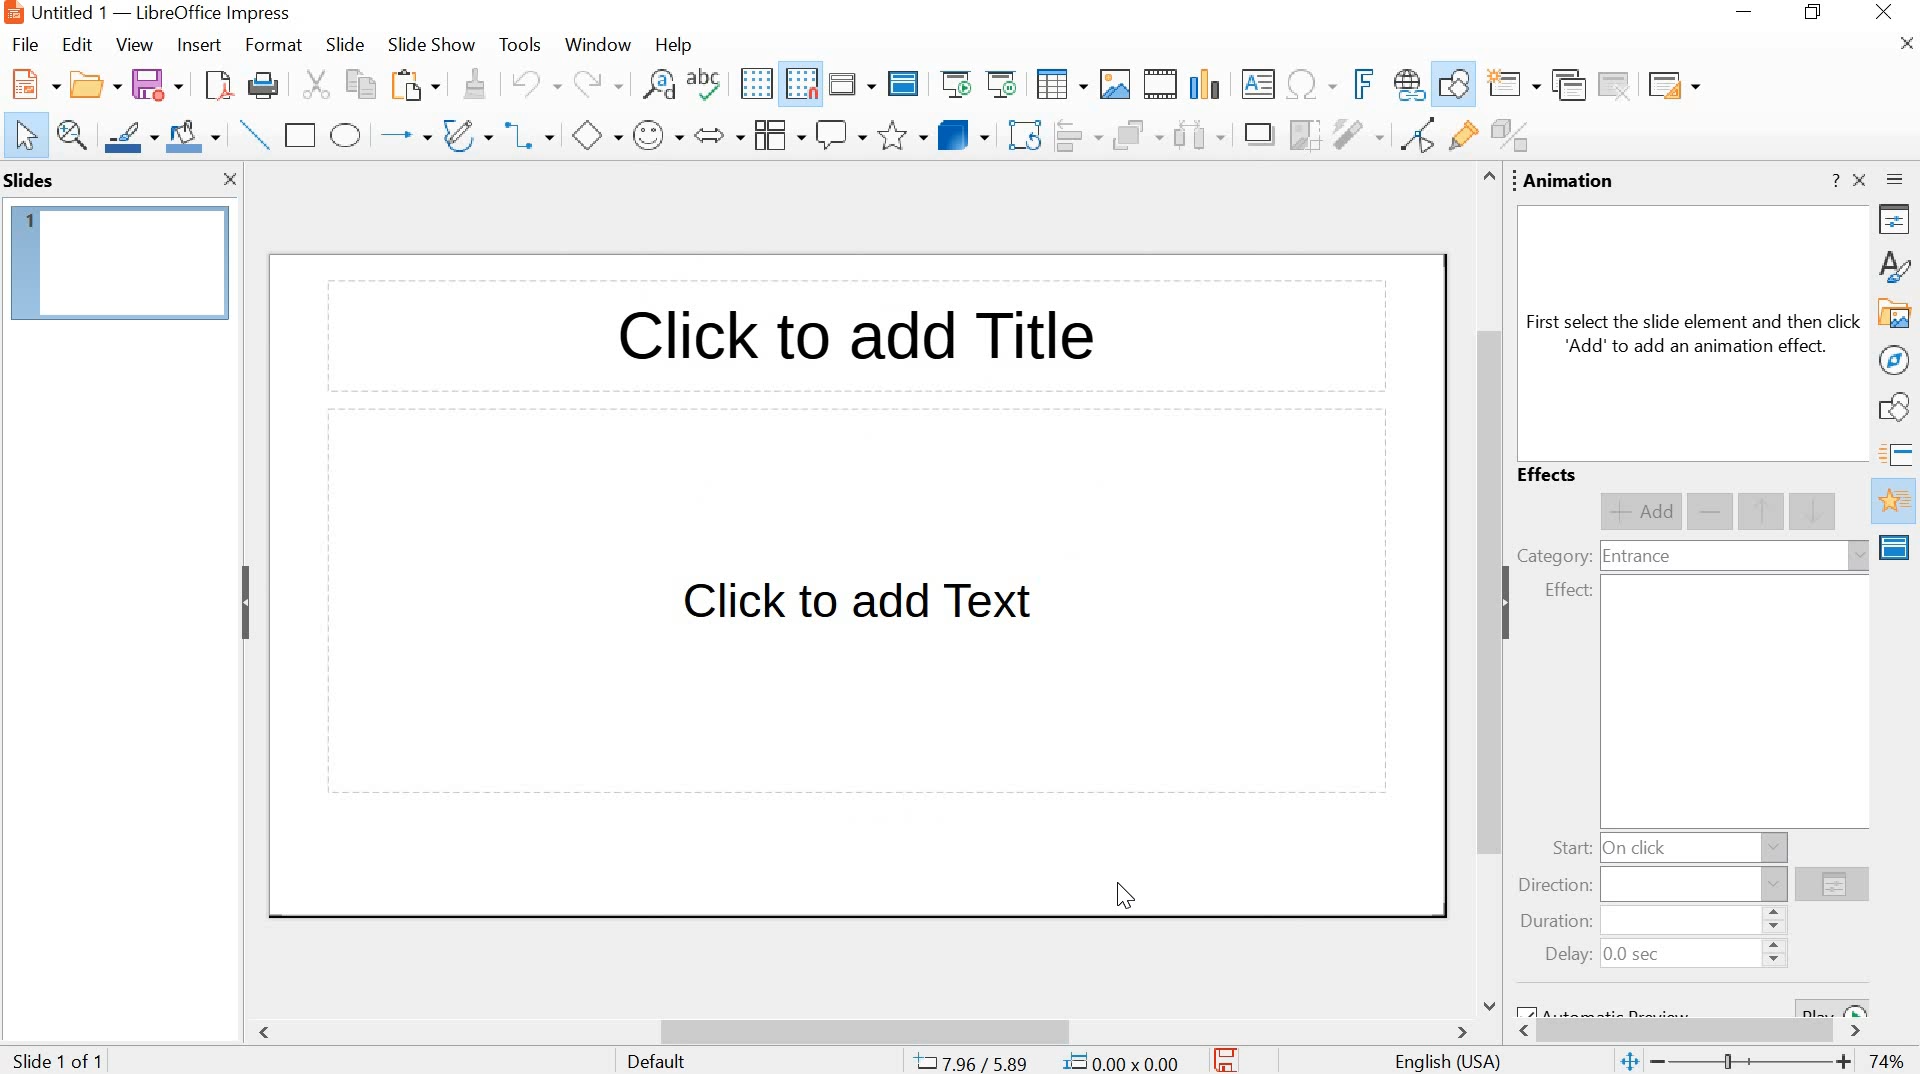 The image size is (1920, 1074). Describe the element at coordinates (62, 1058) in the screenshot. I see `slide 1 of 1` at that location.